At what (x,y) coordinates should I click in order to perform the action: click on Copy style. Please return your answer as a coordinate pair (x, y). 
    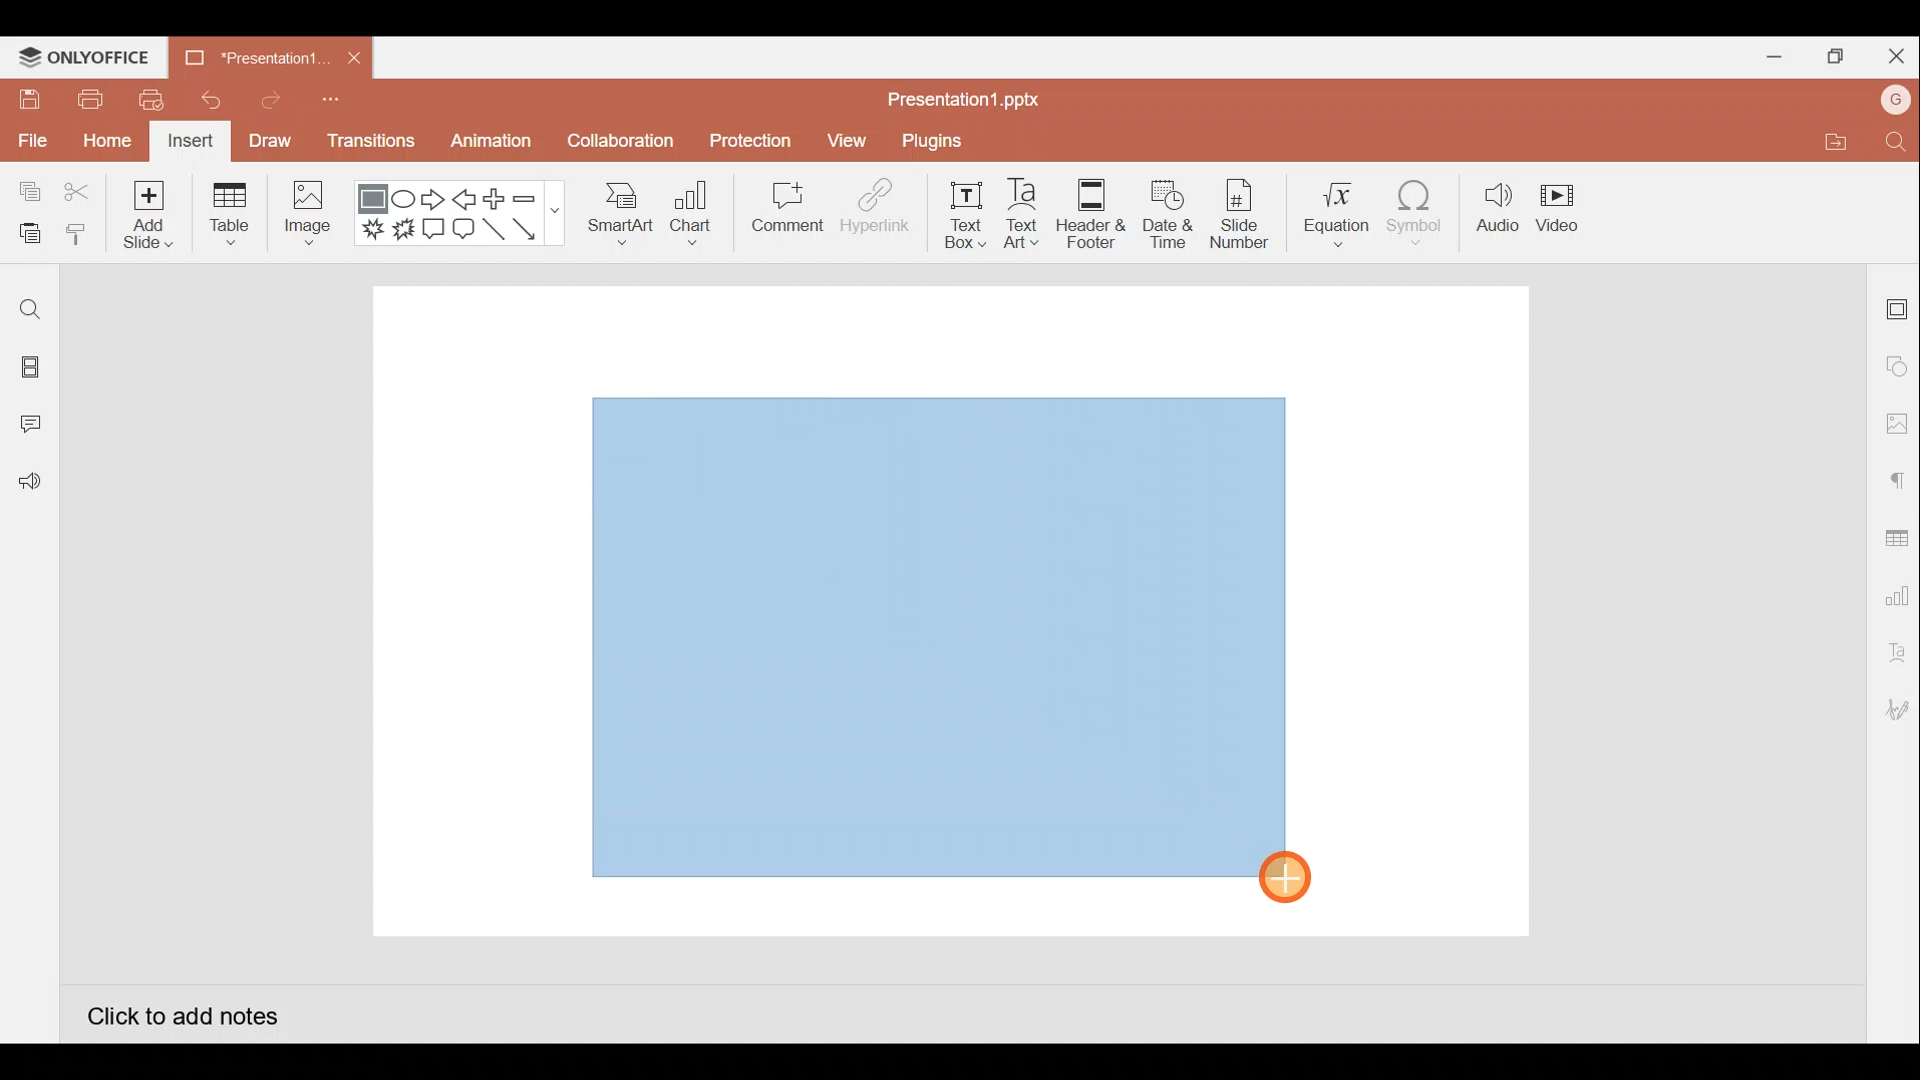
    Looking at the image, I should click on (78, 237).